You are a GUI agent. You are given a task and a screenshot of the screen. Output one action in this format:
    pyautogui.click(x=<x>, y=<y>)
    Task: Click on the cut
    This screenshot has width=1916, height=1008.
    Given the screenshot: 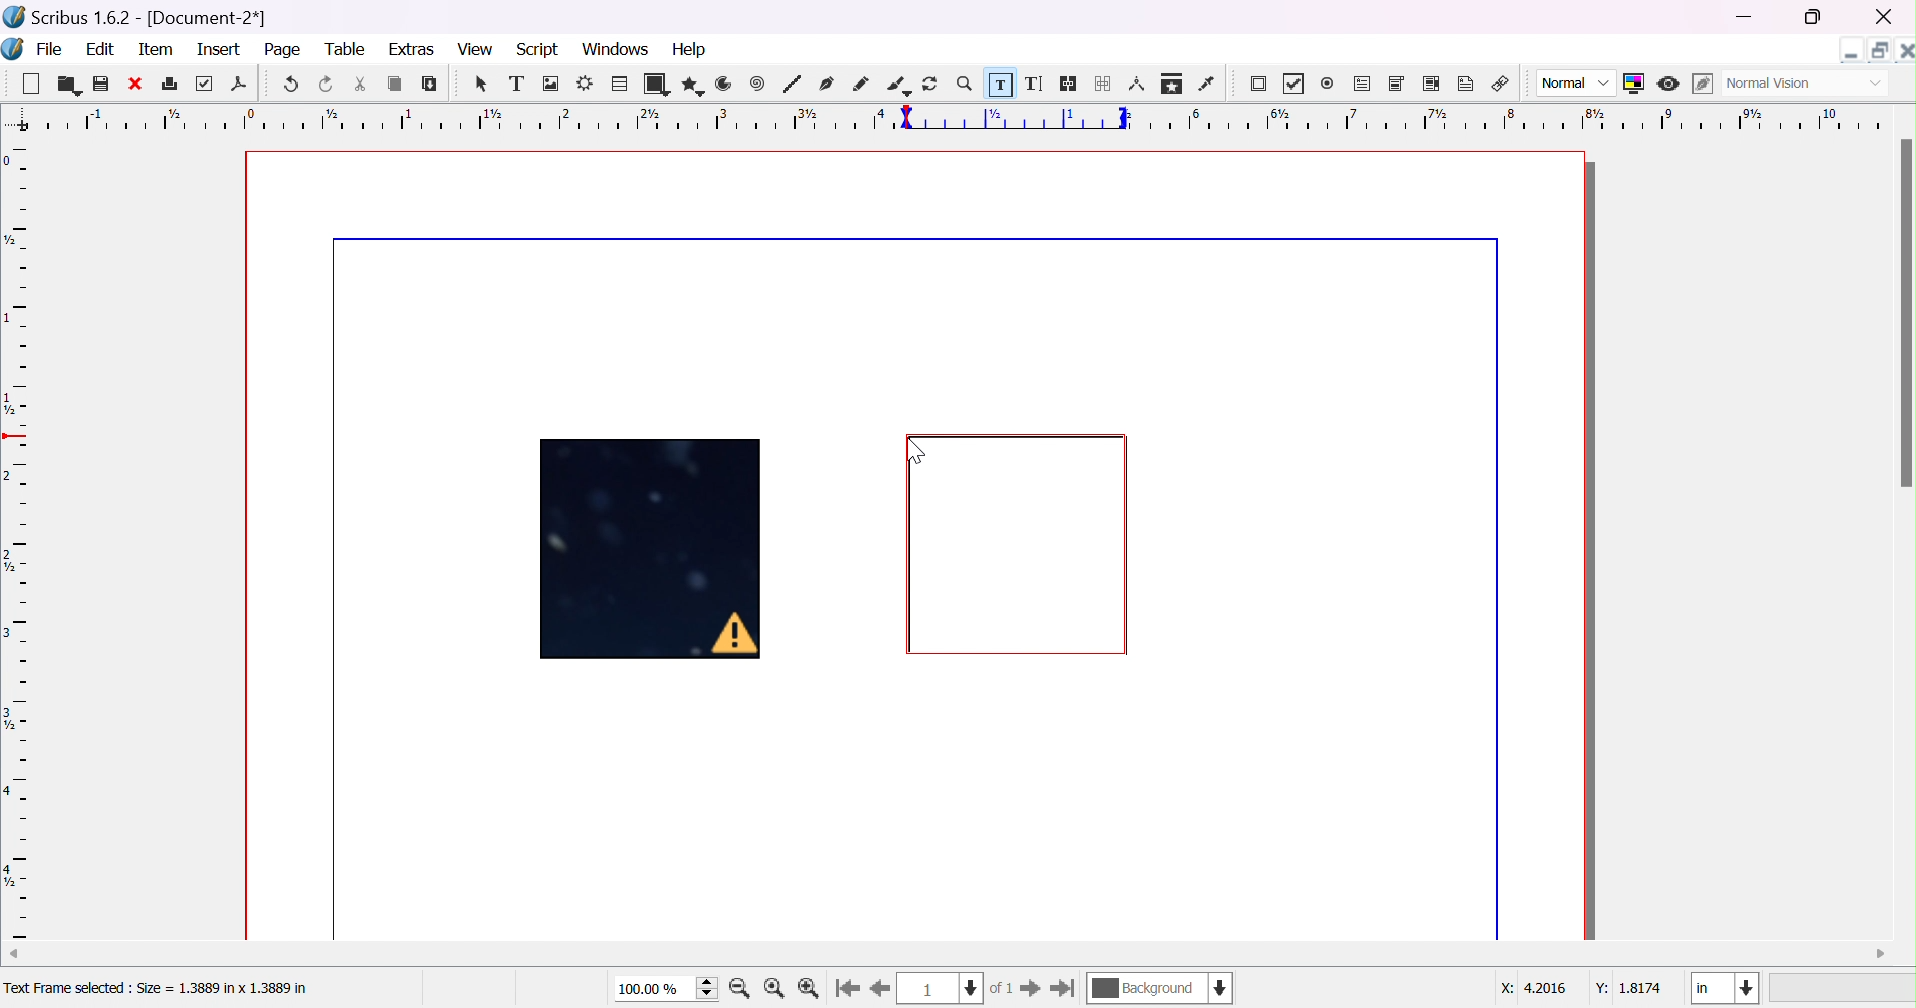 What is the action you would take?
    pyautogui.click(x=359, y=84)
    